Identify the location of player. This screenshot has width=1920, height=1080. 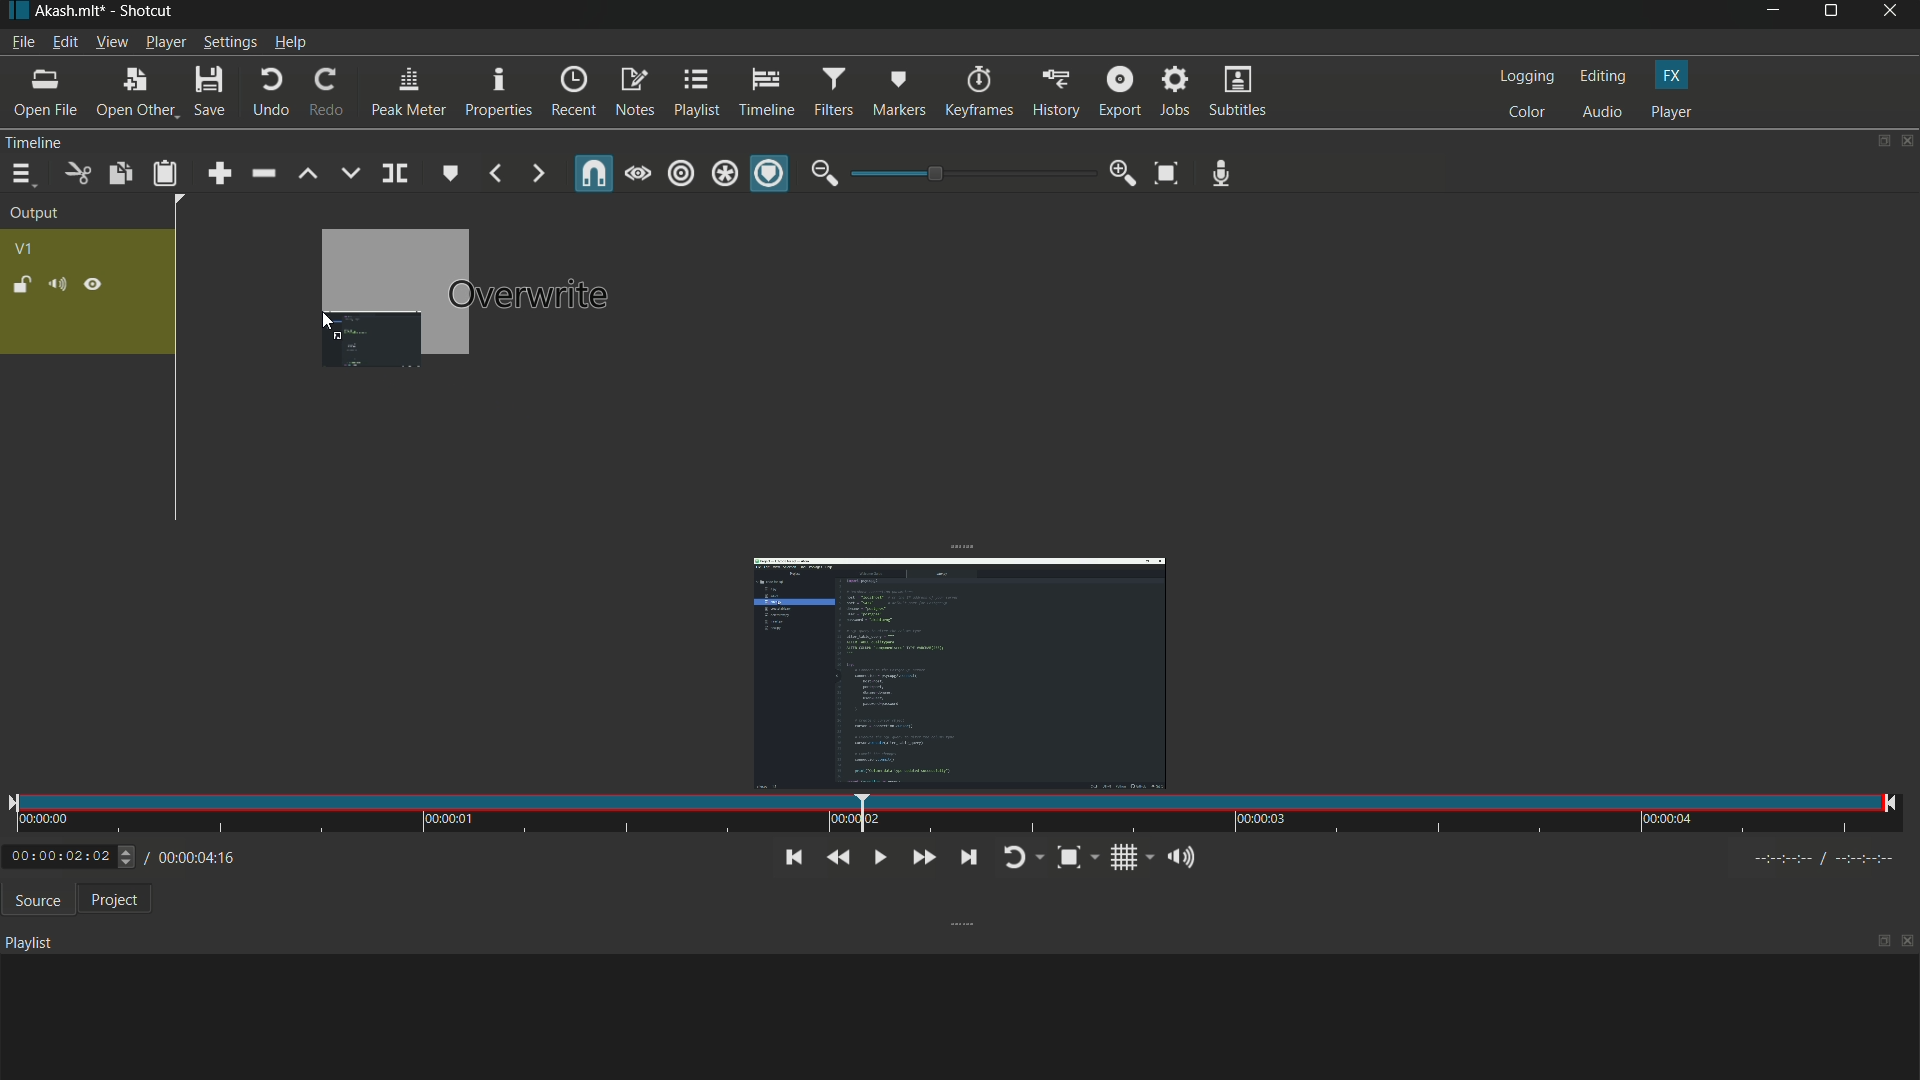
(1672, 112).